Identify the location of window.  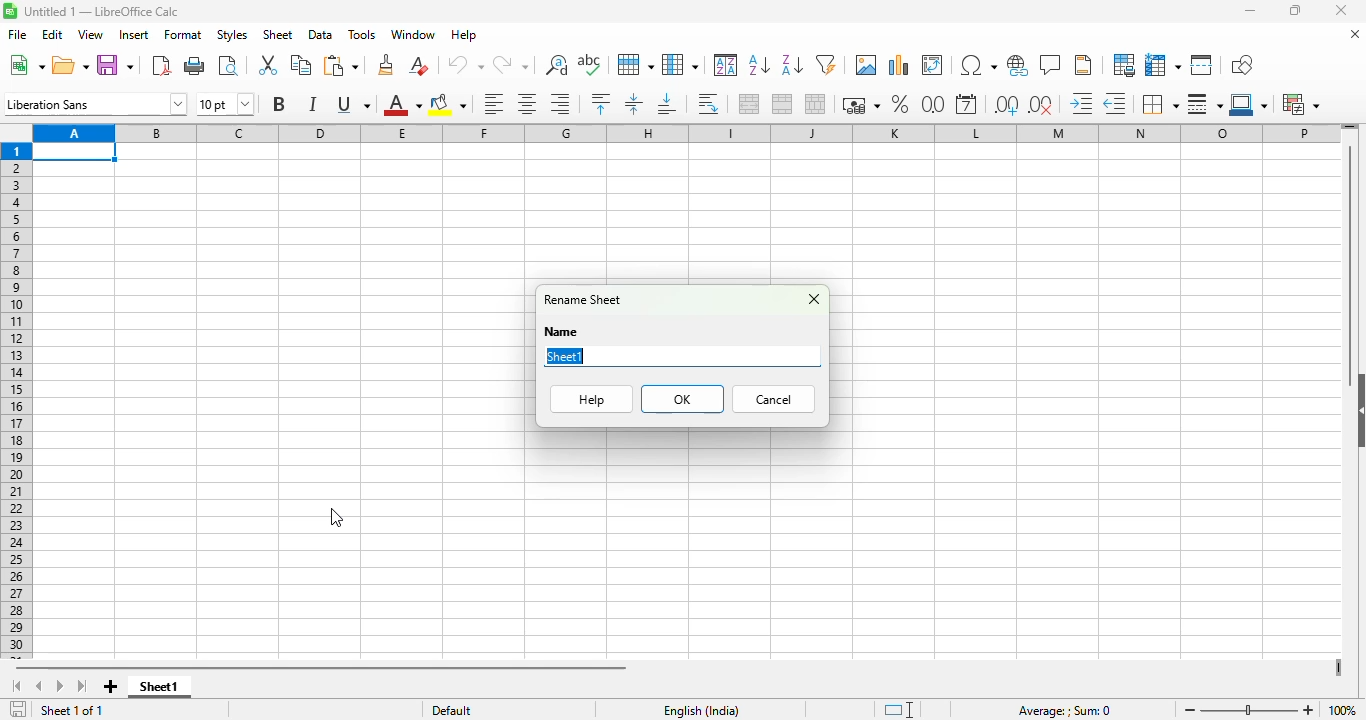
(412, 35).